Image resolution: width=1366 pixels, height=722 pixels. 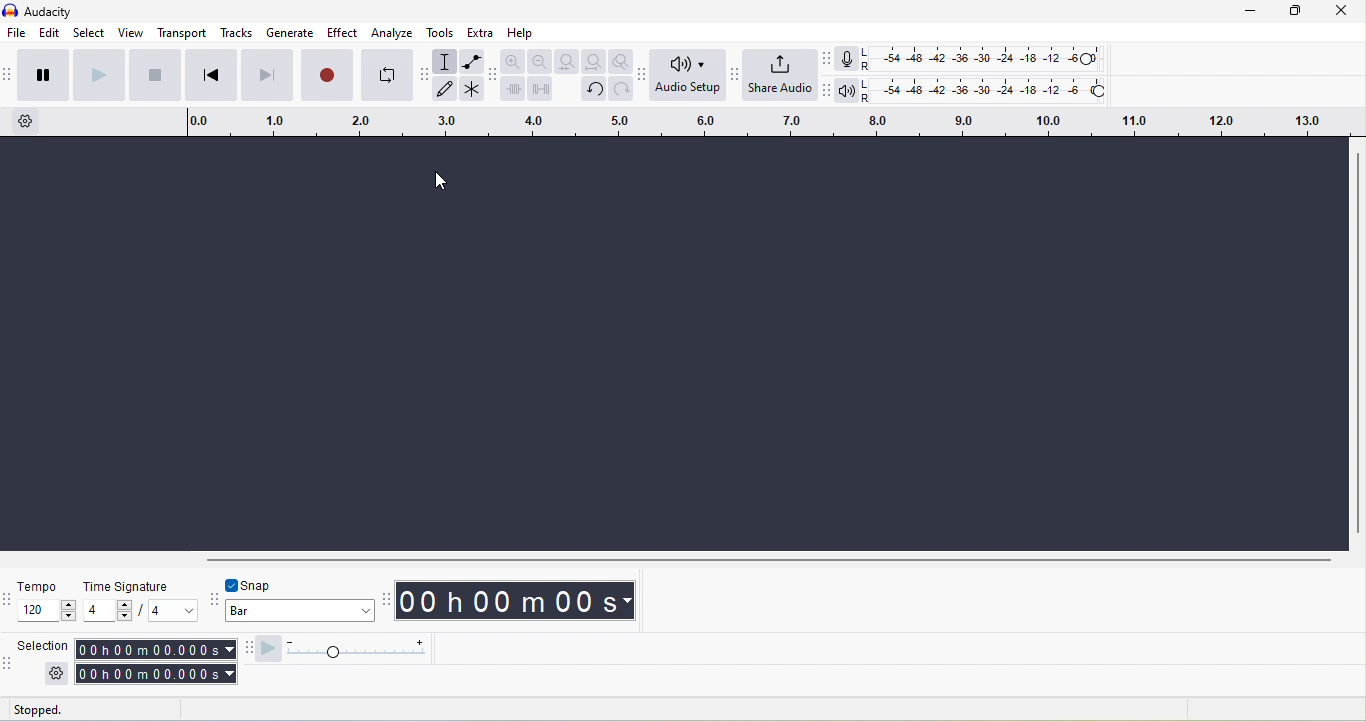 I want to click on analyze, so click(x=392, y=34).